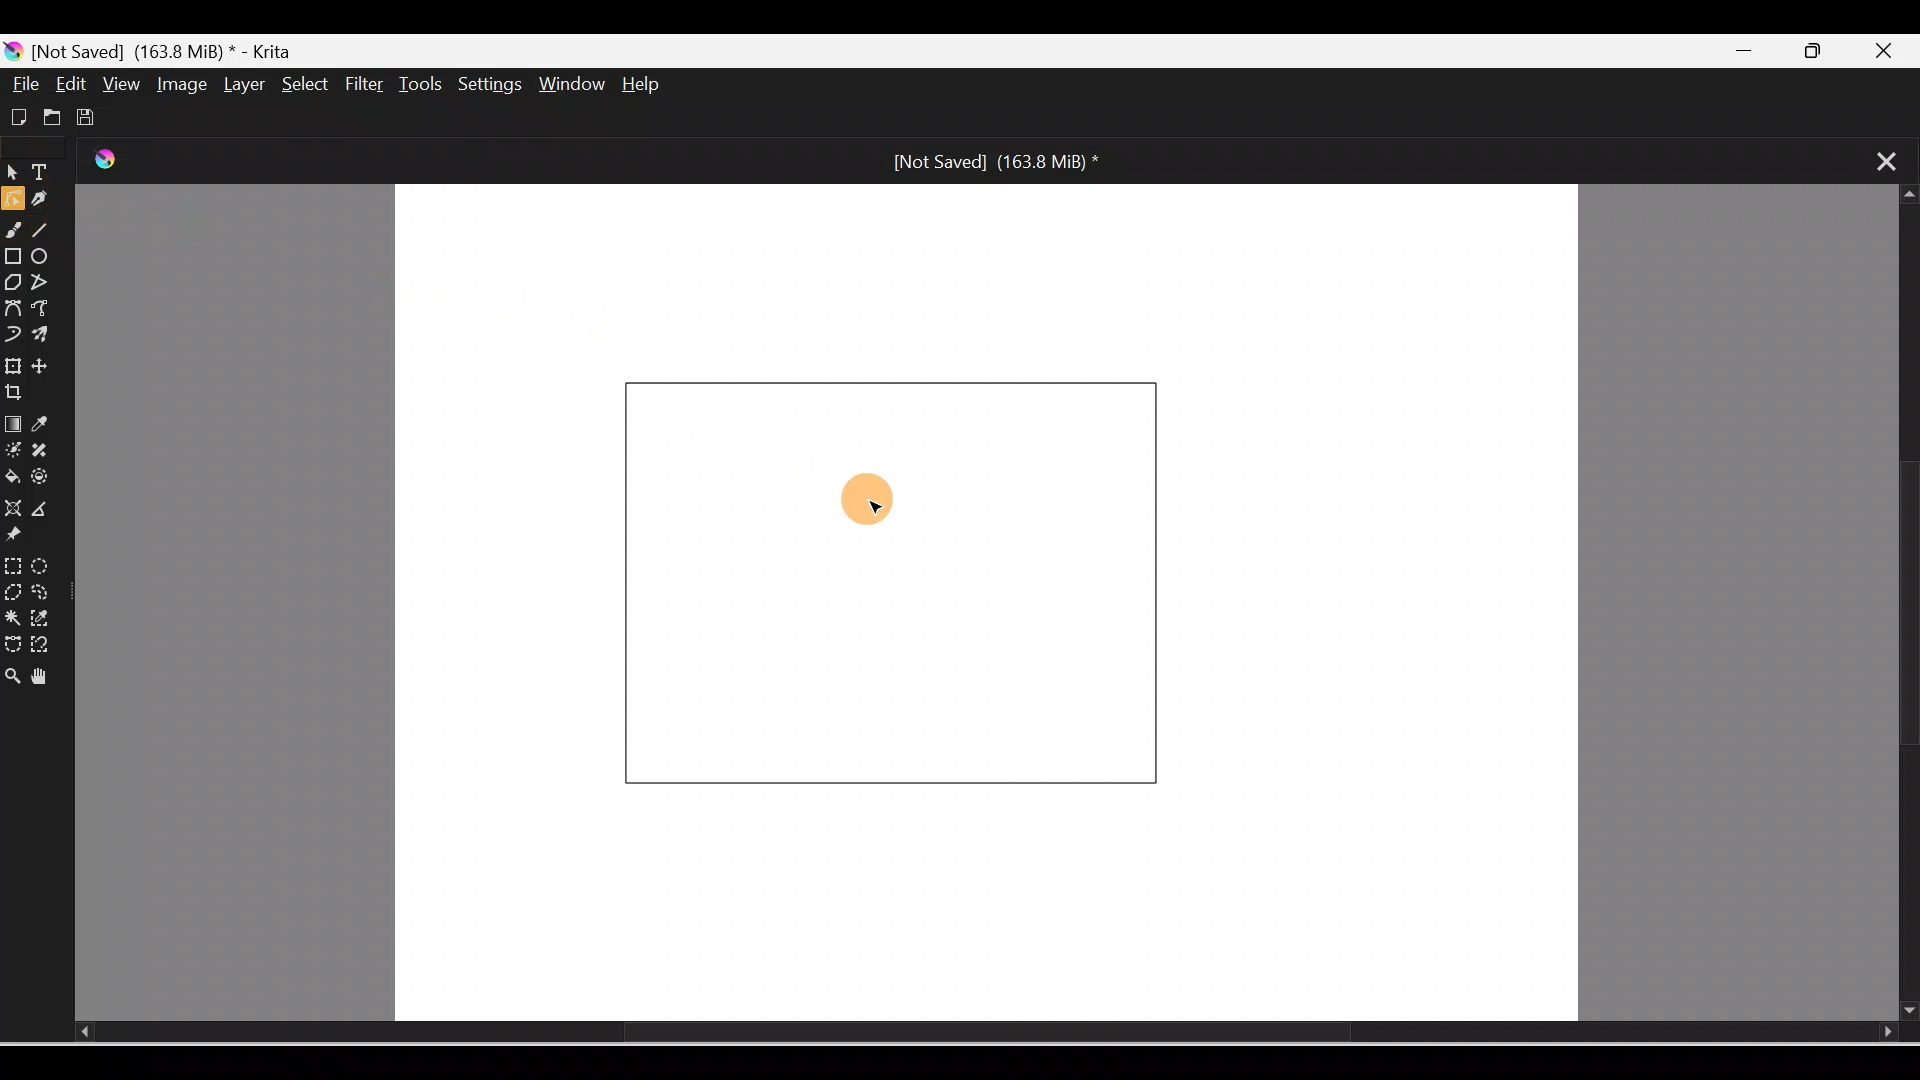 Image resolution: width=1920 pixels, height=1080 pixels. What do you see at coordinates (1894, 48) in the screenshot?
I see `Close` at bounding box center [1894, 48].